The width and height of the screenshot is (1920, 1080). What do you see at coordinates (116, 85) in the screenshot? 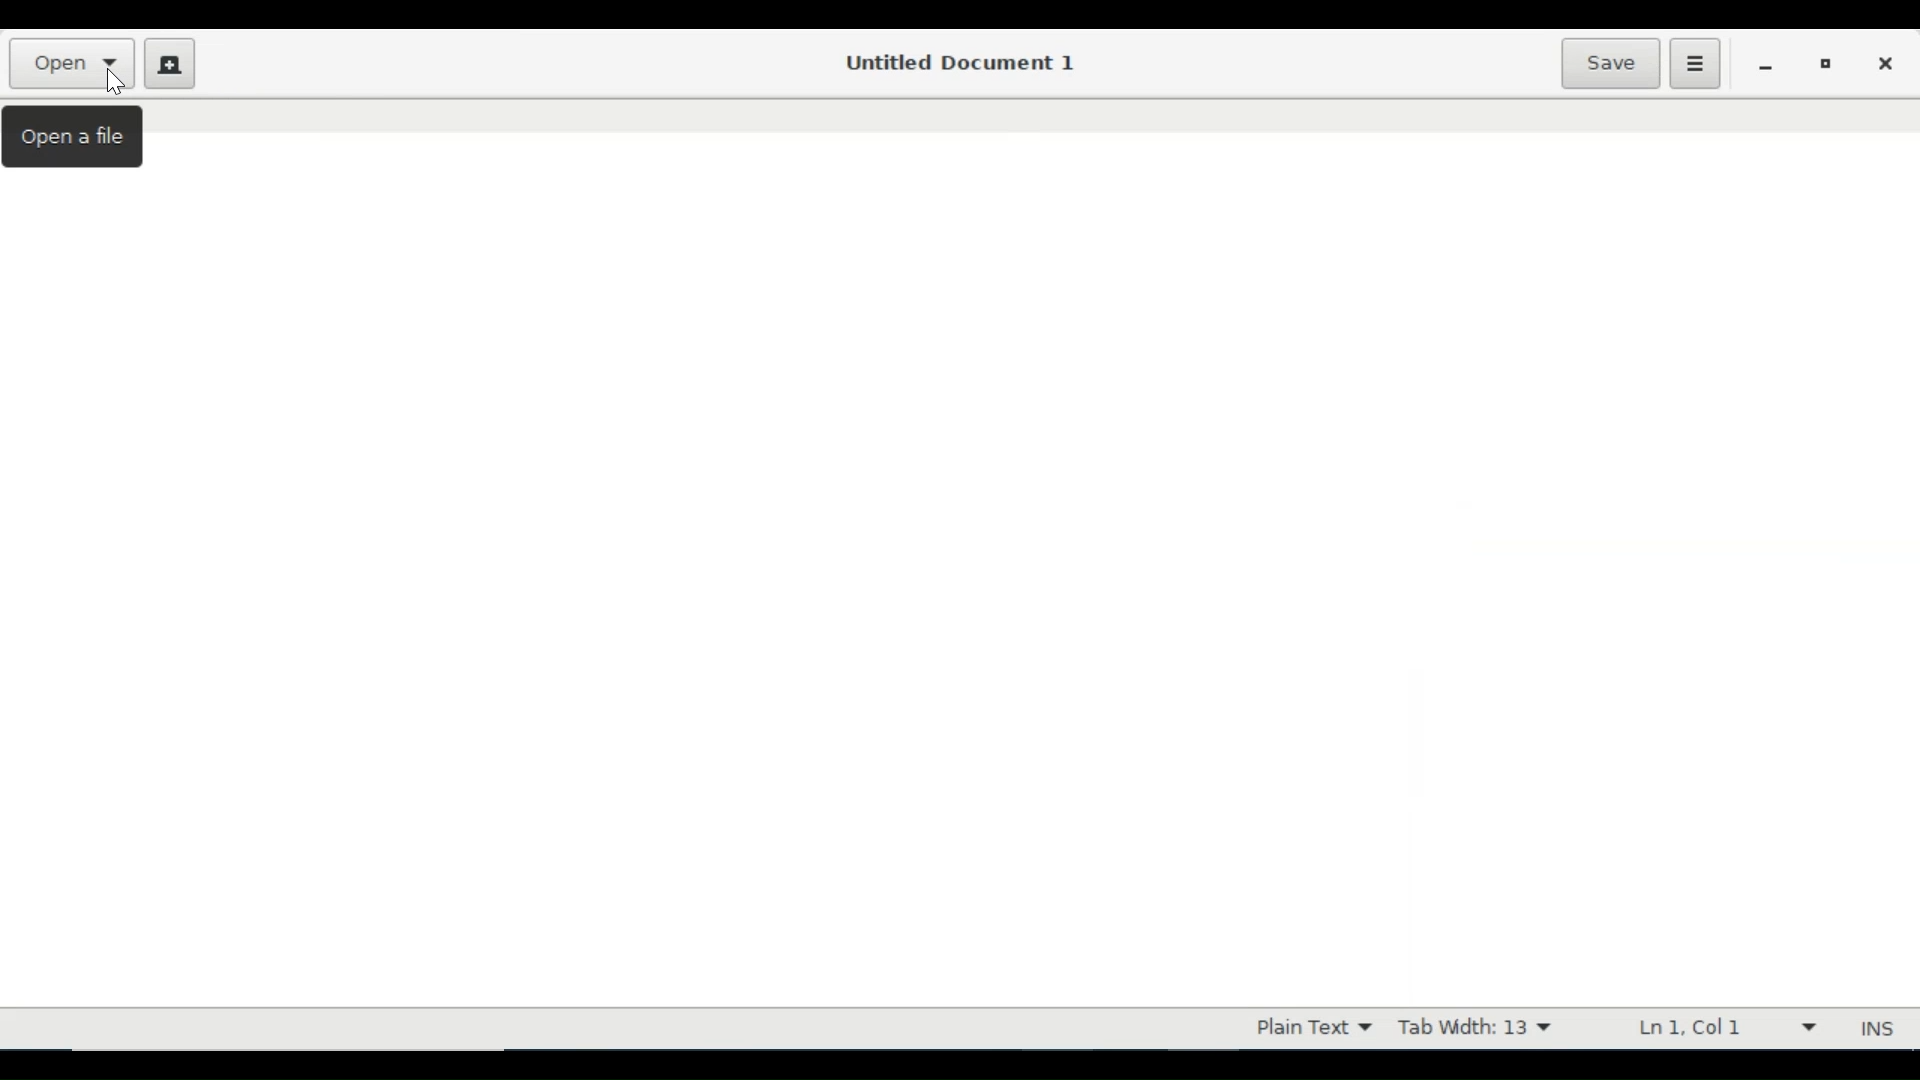
I see `Cursor on Open` at bounding box center [116, 85].